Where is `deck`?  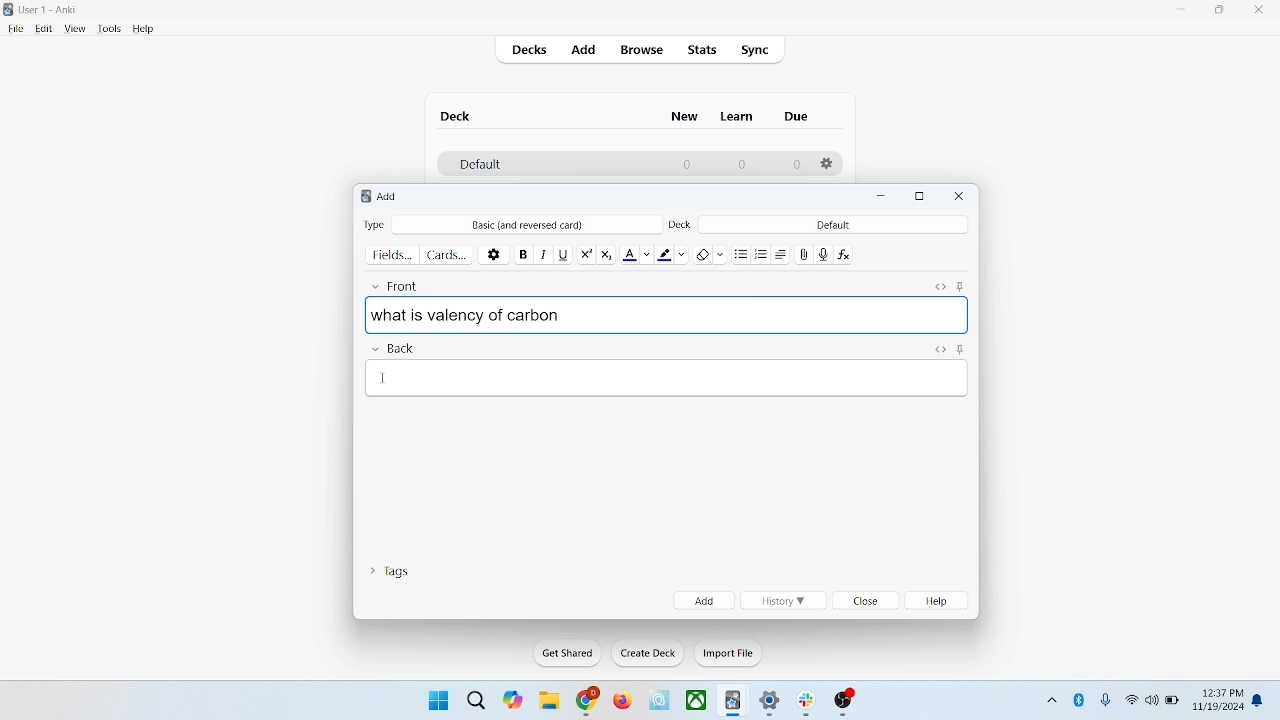
deck is located at coordinates (682, 223).